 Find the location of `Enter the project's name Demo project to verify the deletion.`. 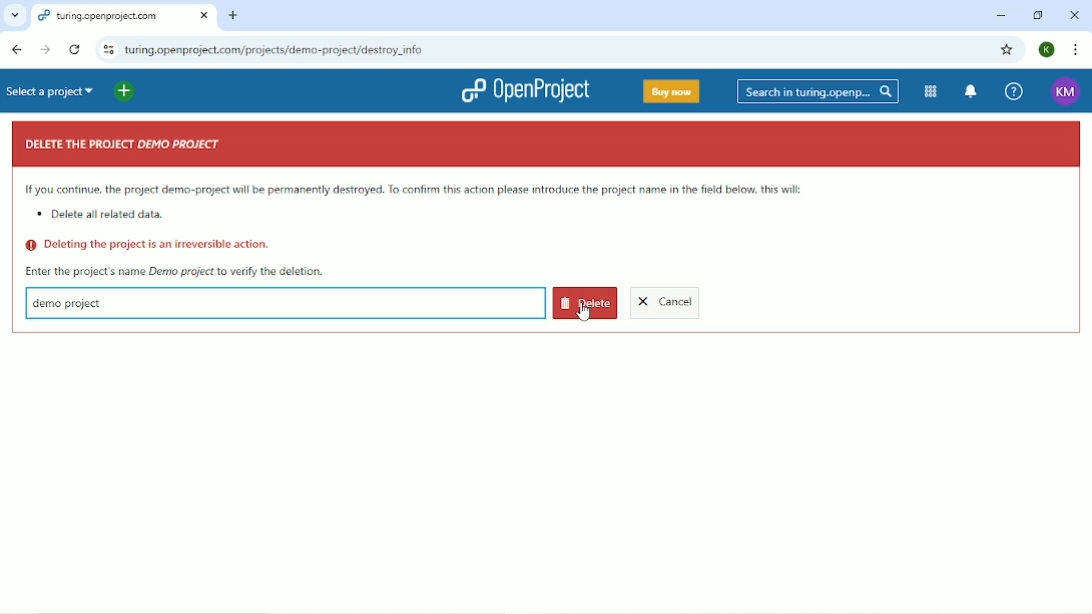

Enter the project's name Demo project to verify the deletion. is located at coordinates (175, 271).